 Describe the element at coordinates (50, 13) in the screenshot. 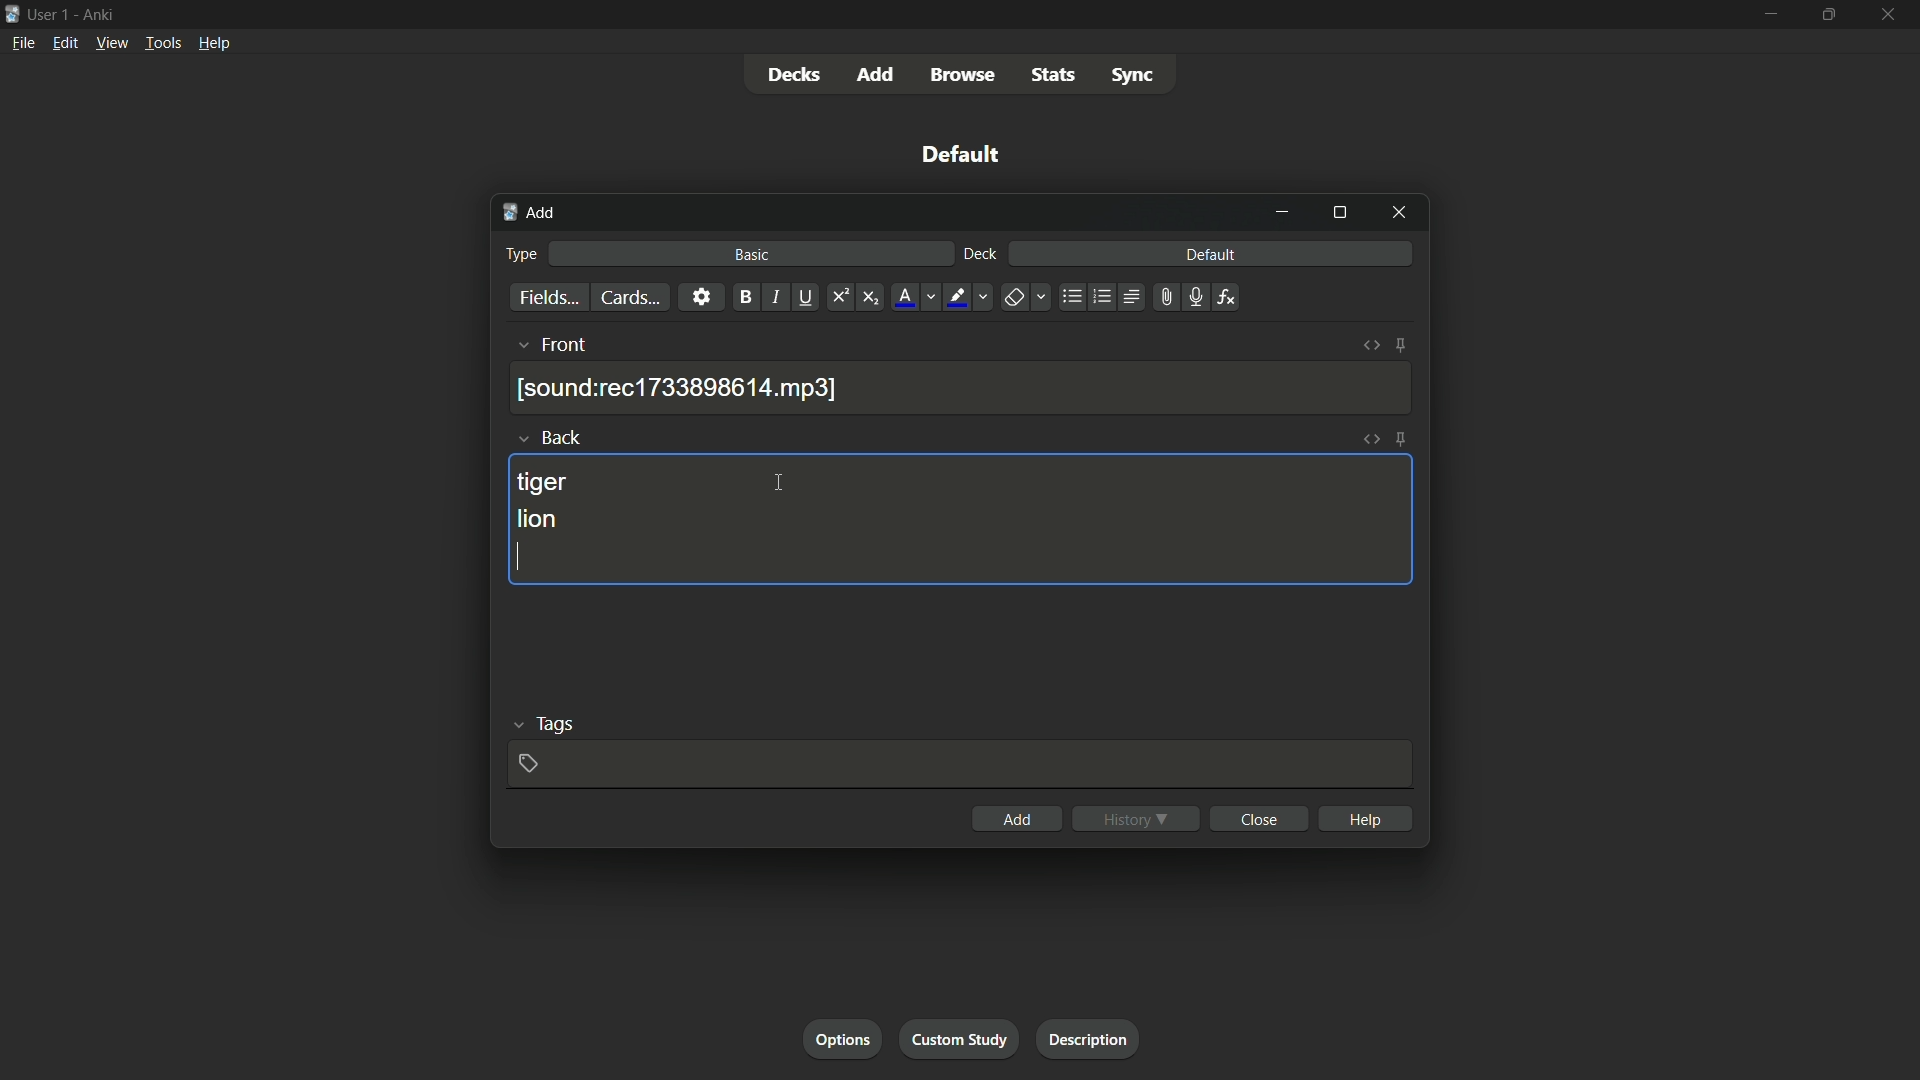

I see `user 1` at that location.